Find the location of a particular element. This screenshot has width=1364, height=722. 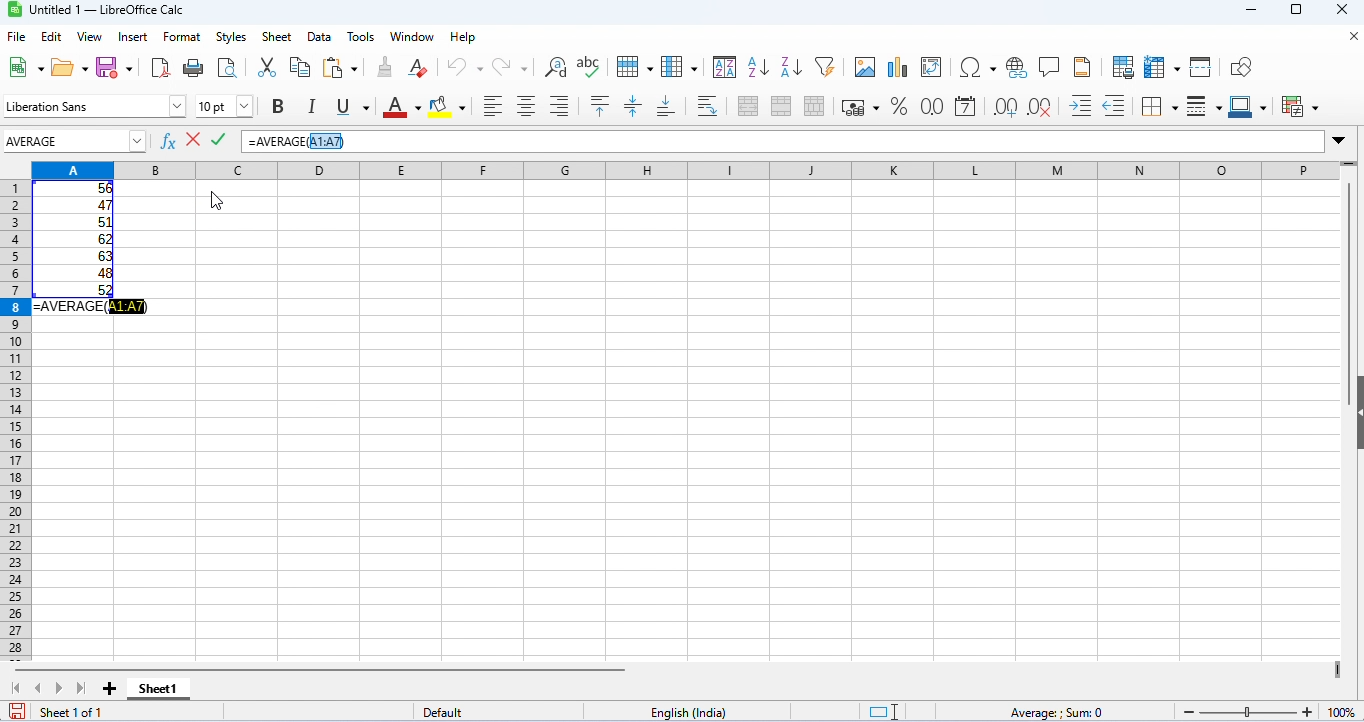

open is located at coordinates (71, 66).